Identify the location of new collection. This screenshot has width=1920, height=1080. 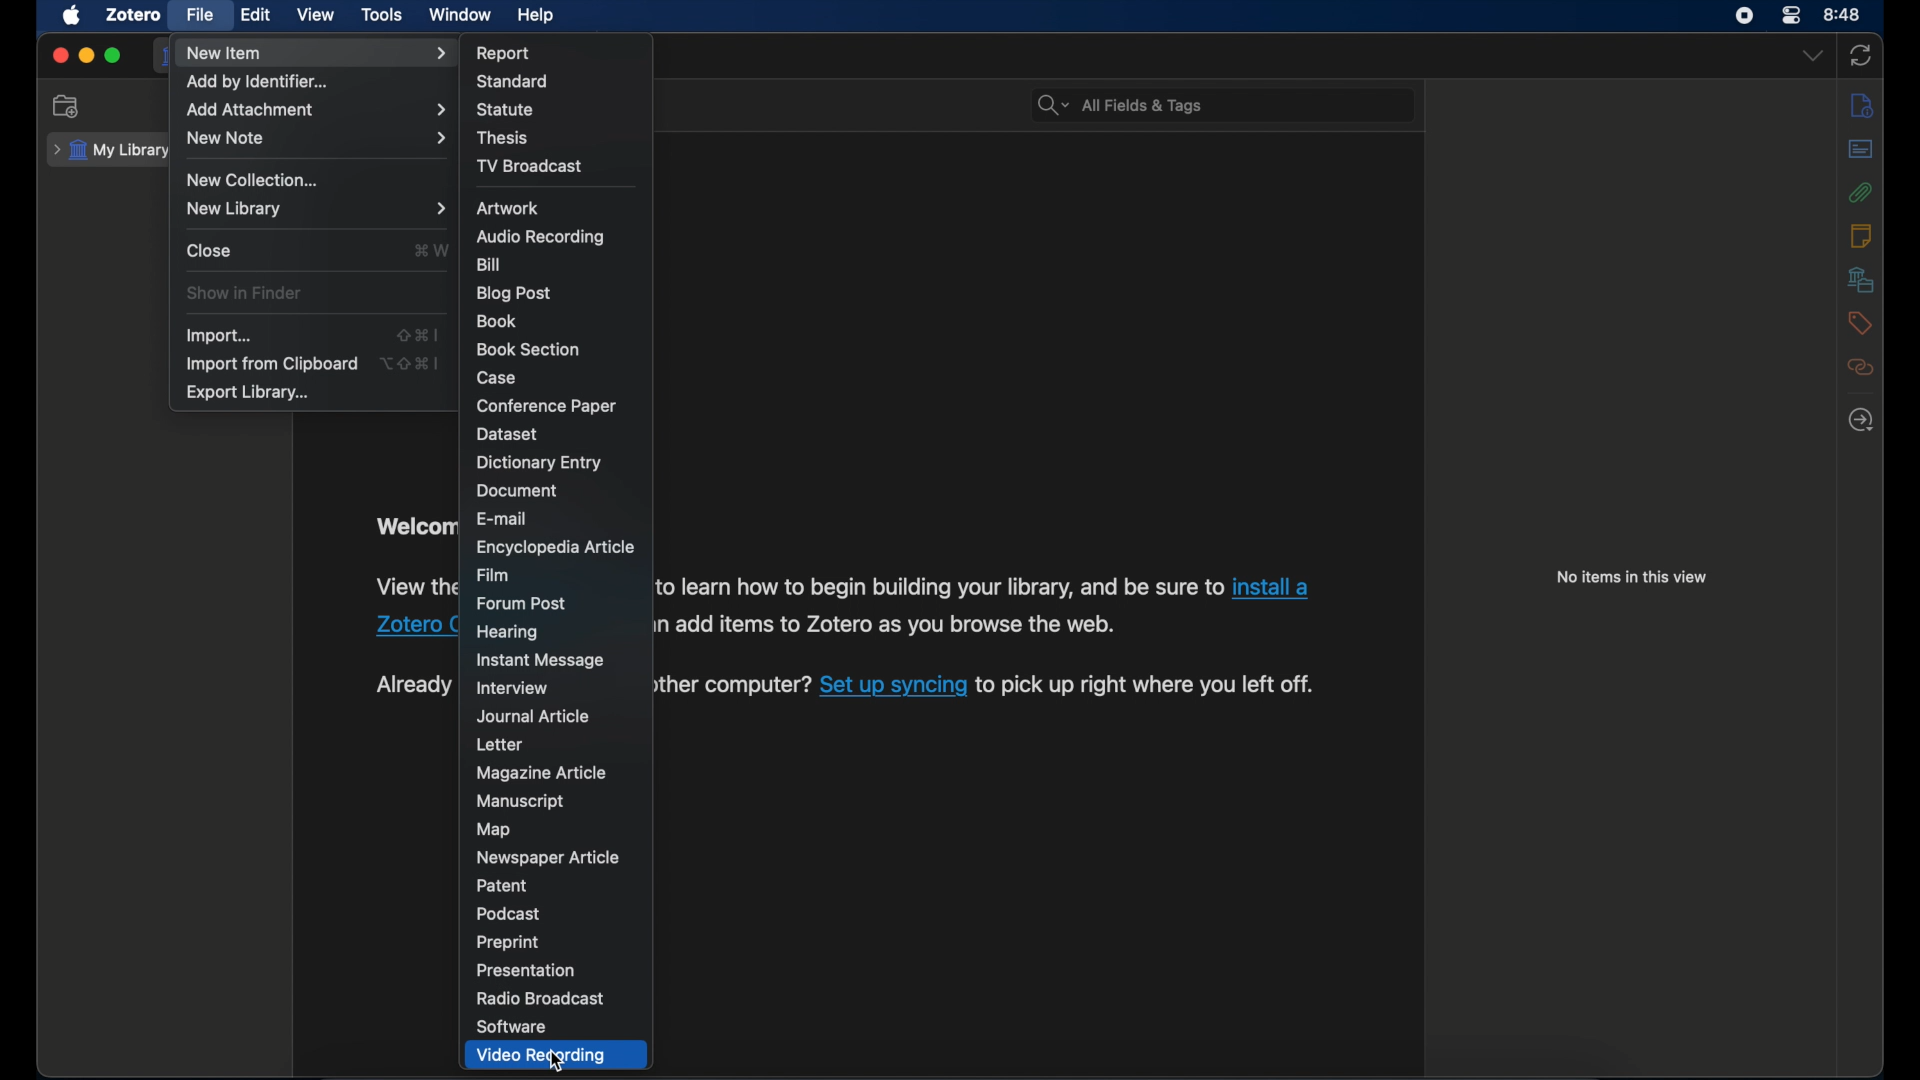
(68, 107).